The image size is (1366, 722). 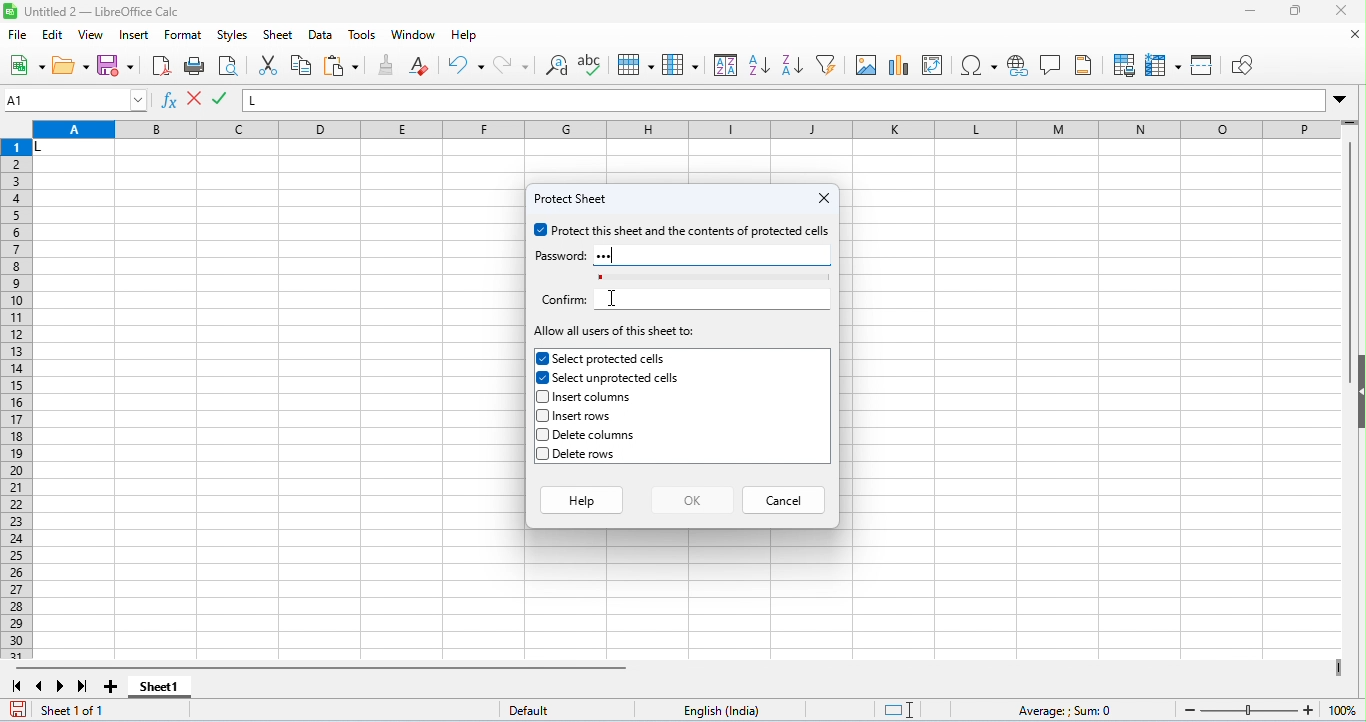 I want to click on freeze rows and columns, so click(x=1165, y=66).